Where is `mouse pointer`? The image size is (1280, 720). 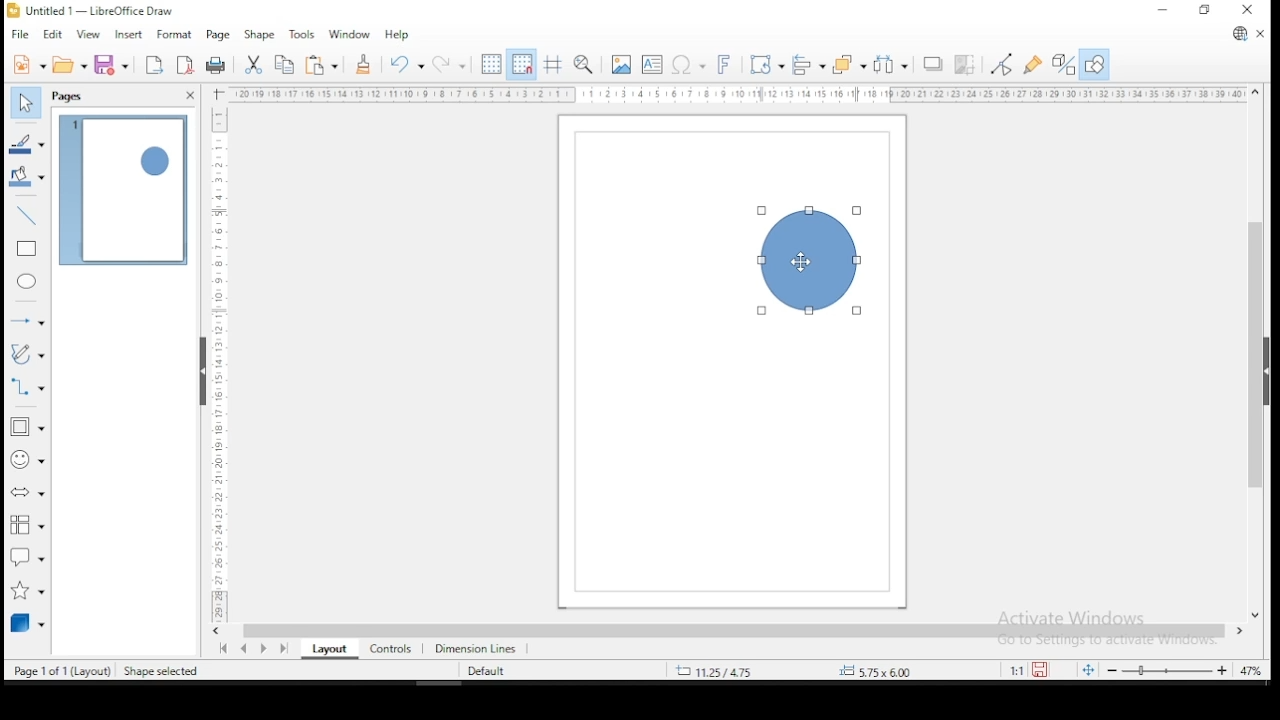 mouse pointer is located at coordinates (804, 261).